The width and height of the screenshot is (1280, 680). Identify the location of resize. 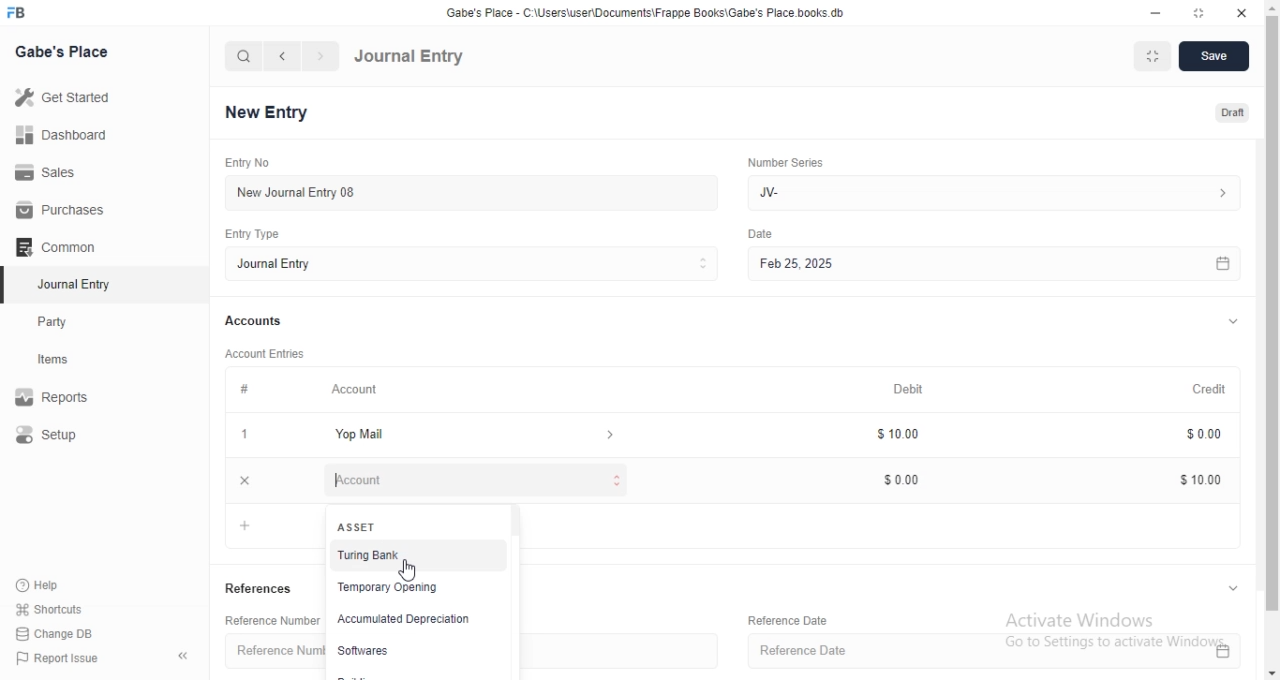
(1204, 12).